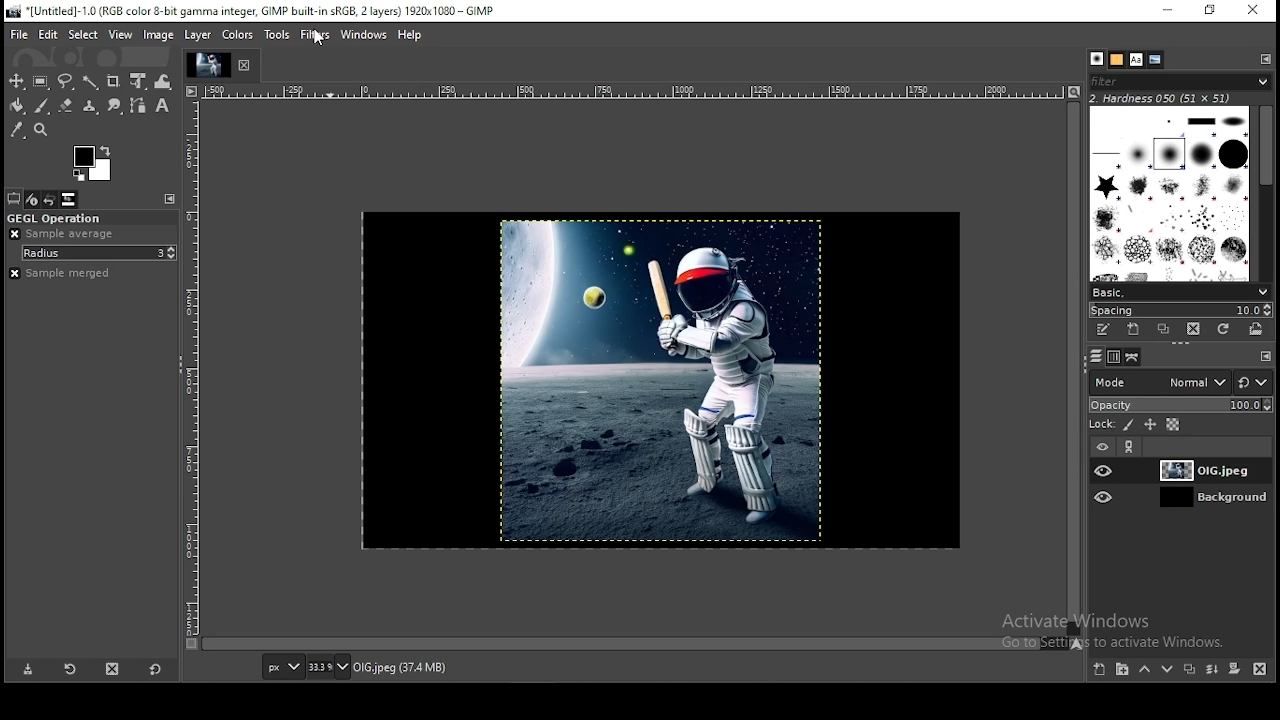 The height and width of the screenshot is (720, 1280). What do you see at coordinates (1100, 424) in the screenshot?
I see `lock:` at bounding box center [1100, 424].